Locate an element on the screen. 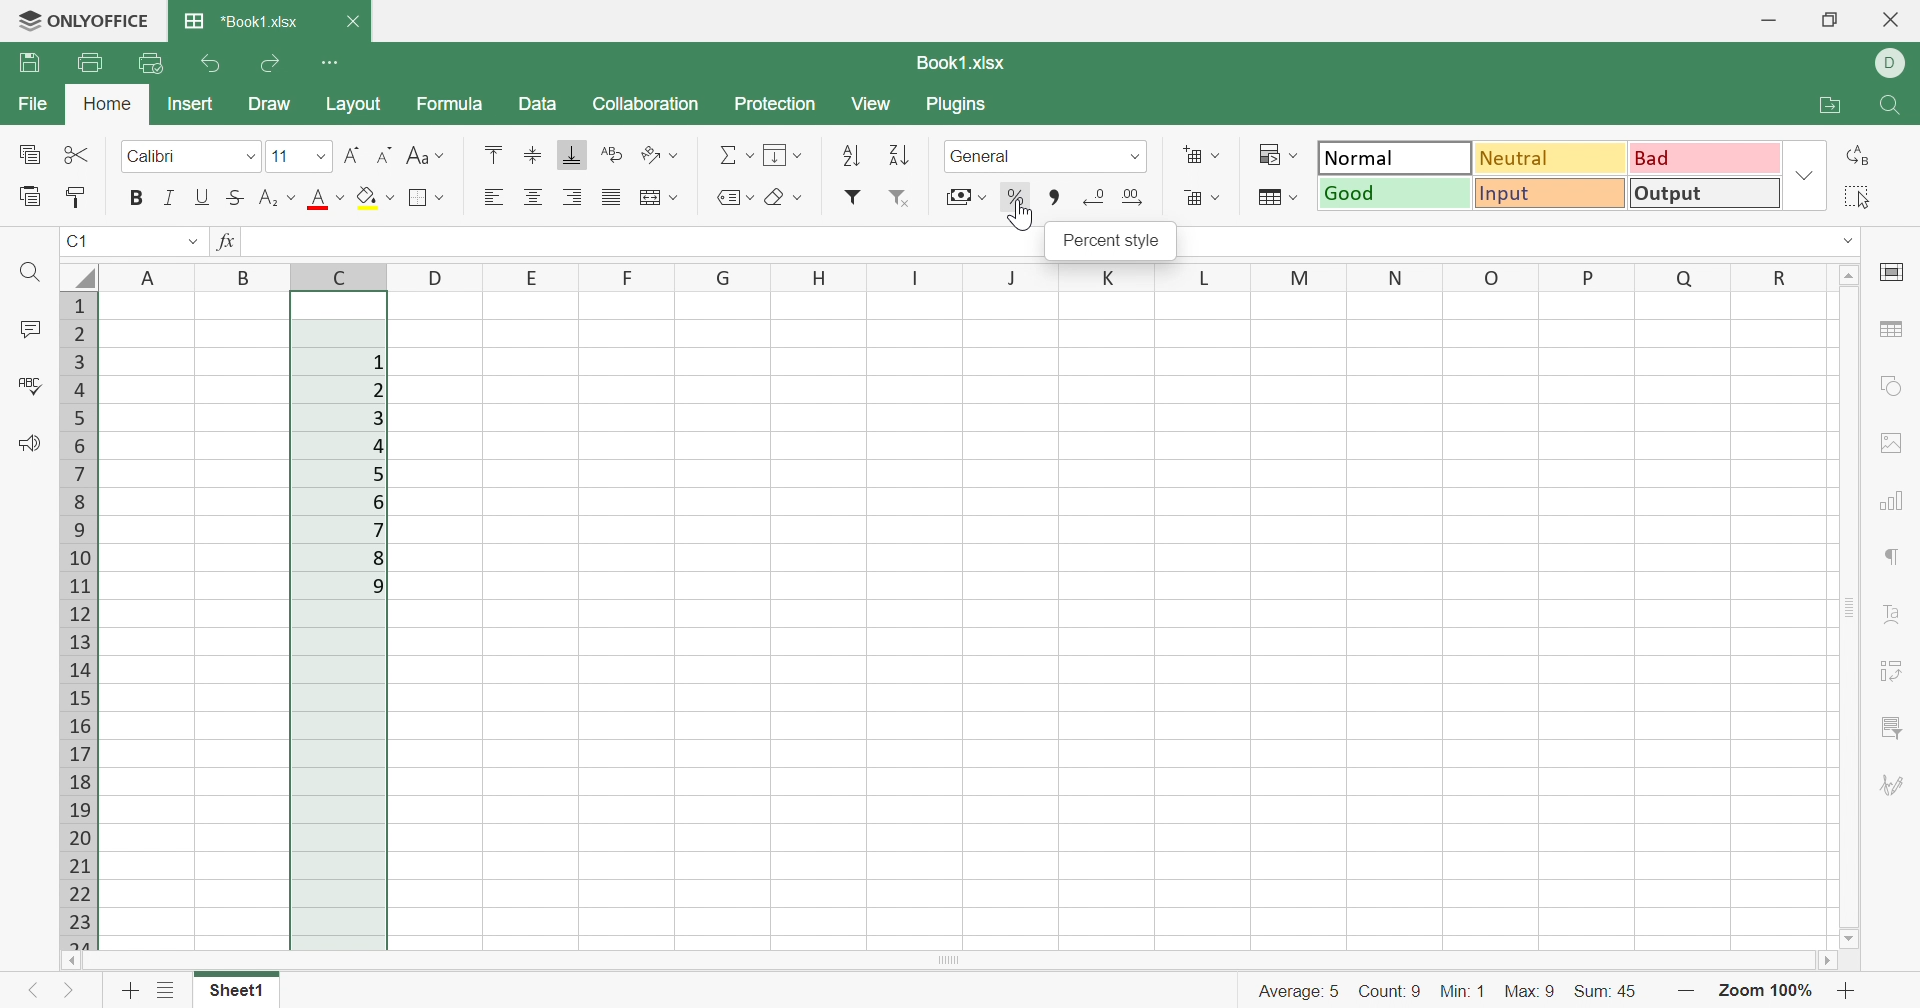 The width and height of the screenshot is (1920, 1008). Restore Down is located at coordinates (1829, 22).